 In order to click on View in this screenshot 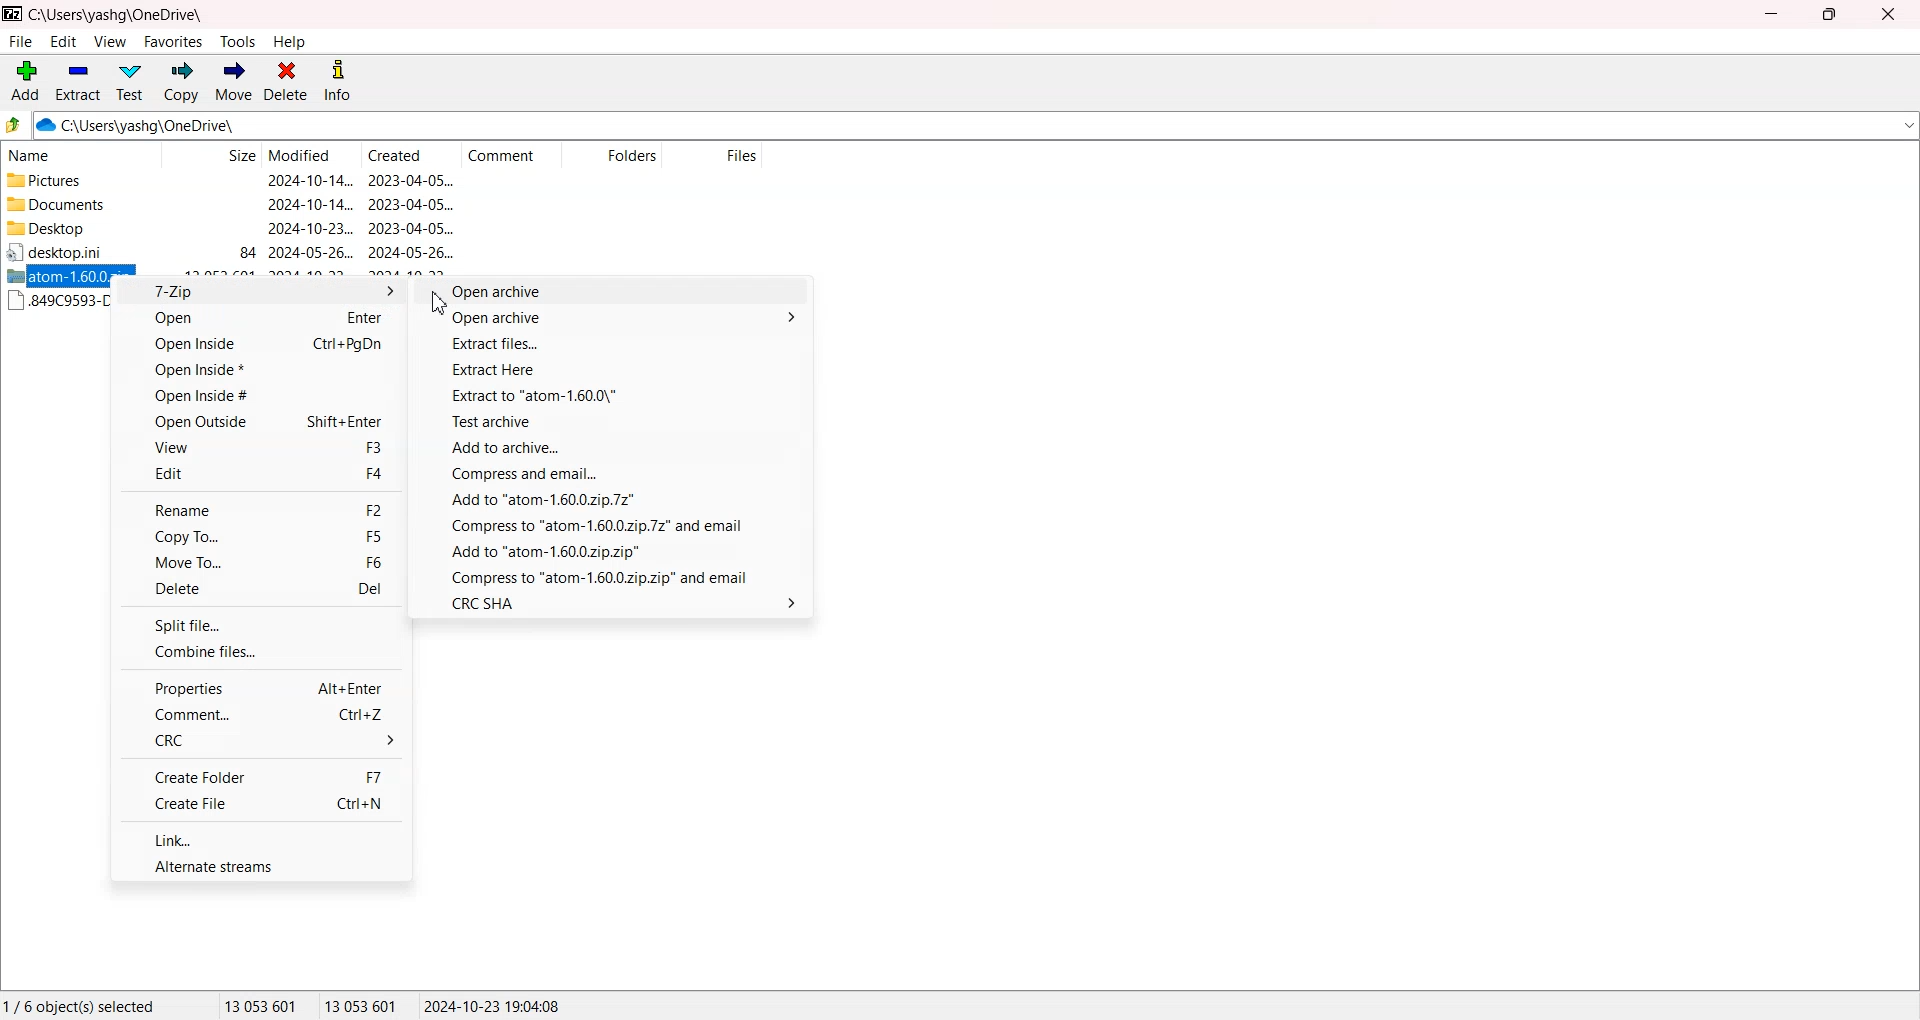, I will do `click(260, 447)`.